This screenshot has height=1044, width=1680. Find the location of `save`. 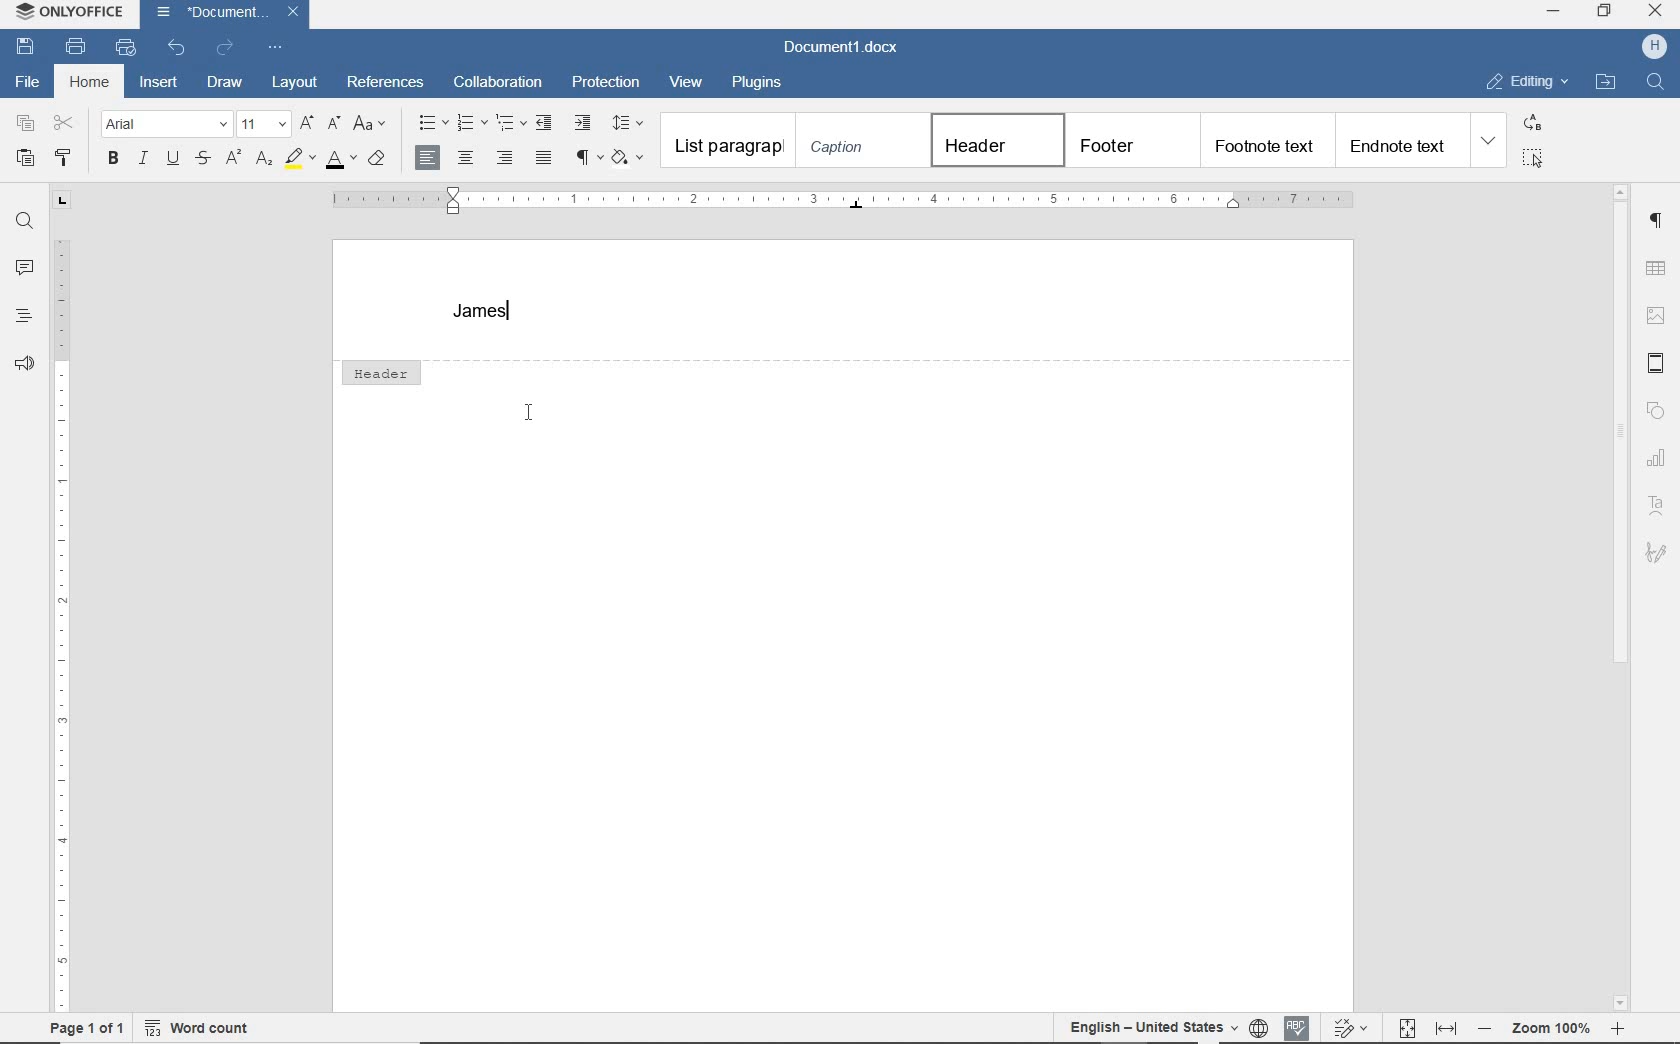

save is located at coordinates (26, 46).